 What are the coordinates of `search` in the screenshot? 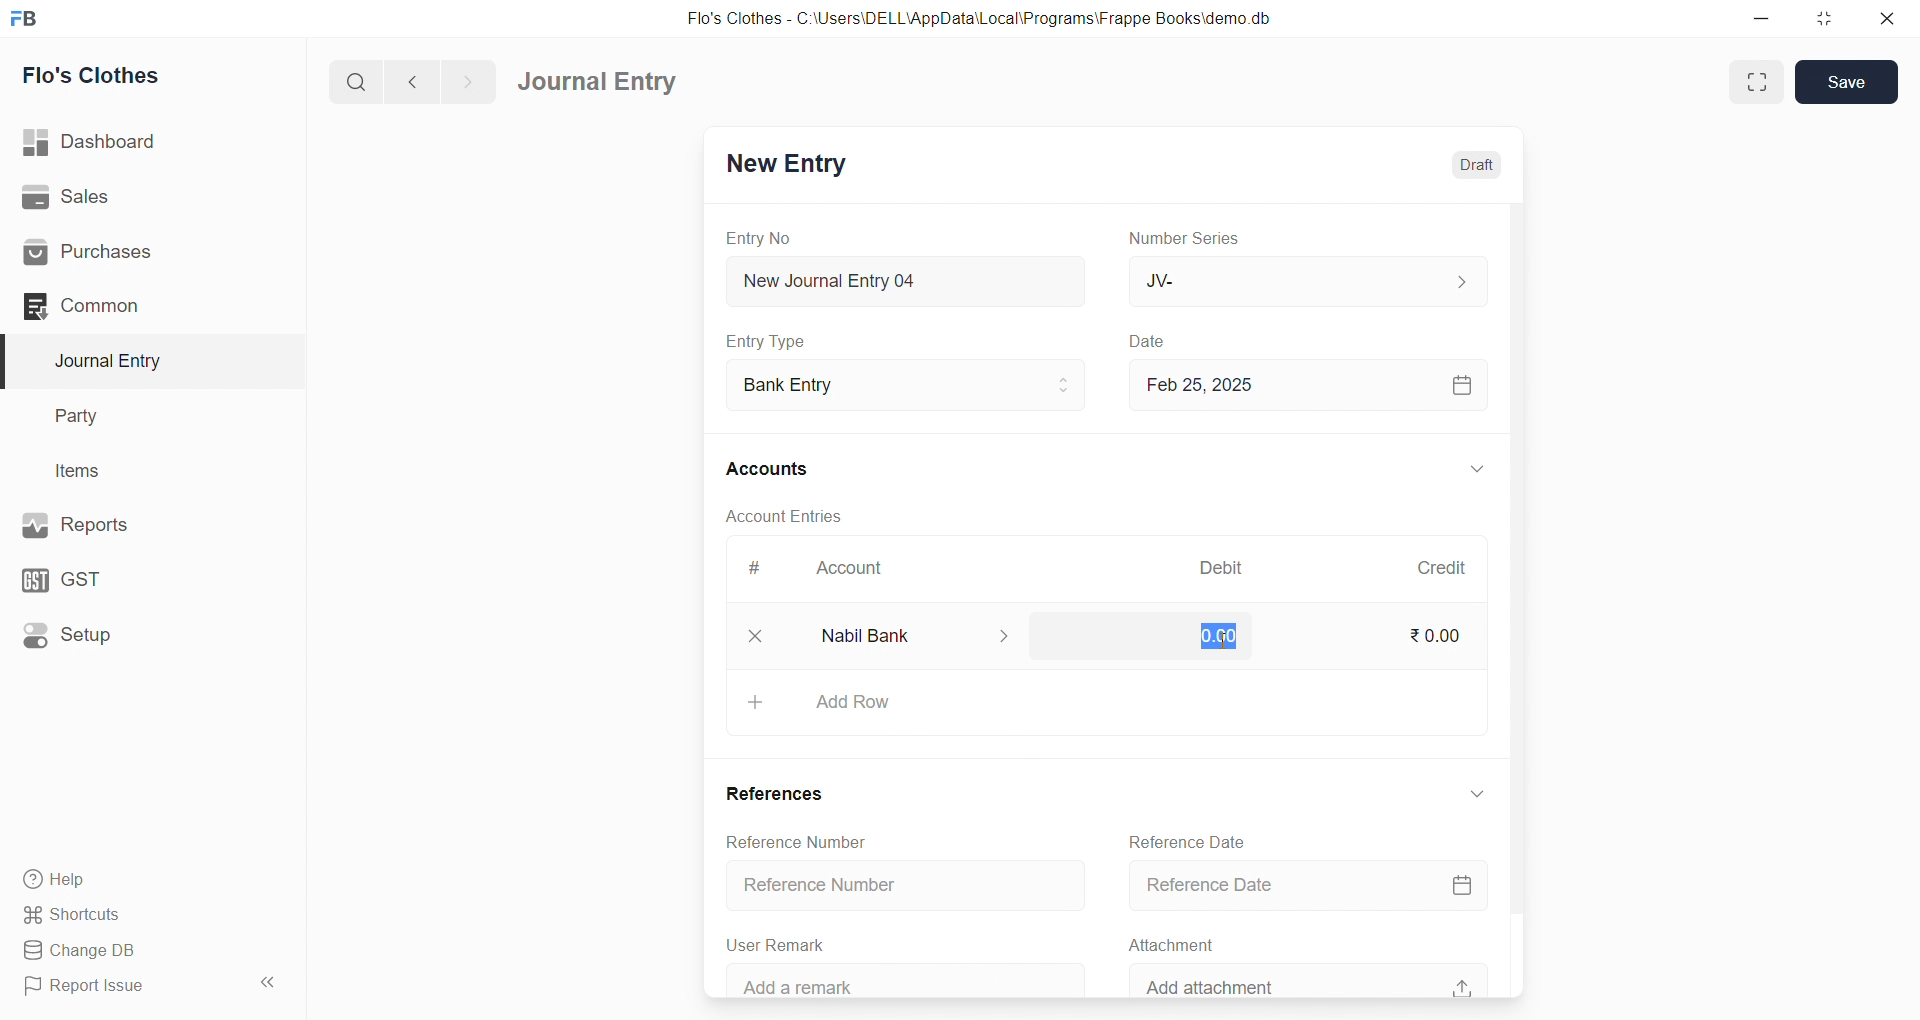 It's located at (360, 80).